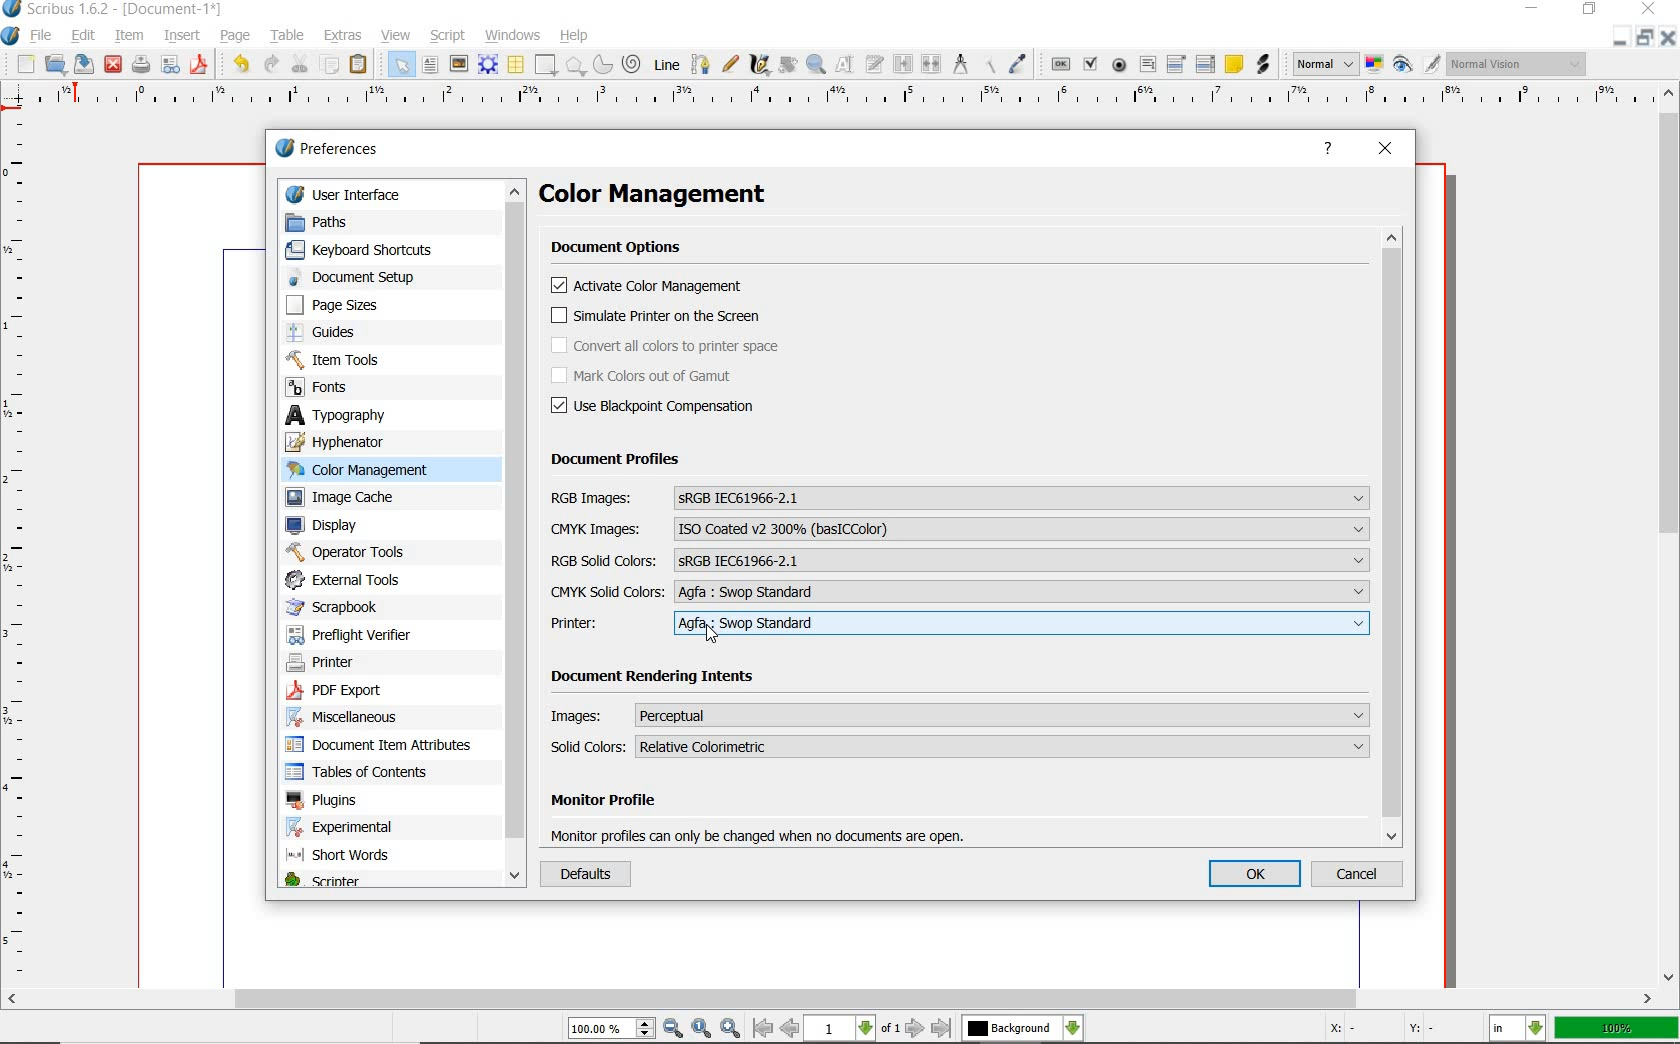 This screenshot has height=1044, width=1680. What do you see at coordinates (829, 999) in the screenshot?
I see `scrollbar` at bounding box center [829, 999].